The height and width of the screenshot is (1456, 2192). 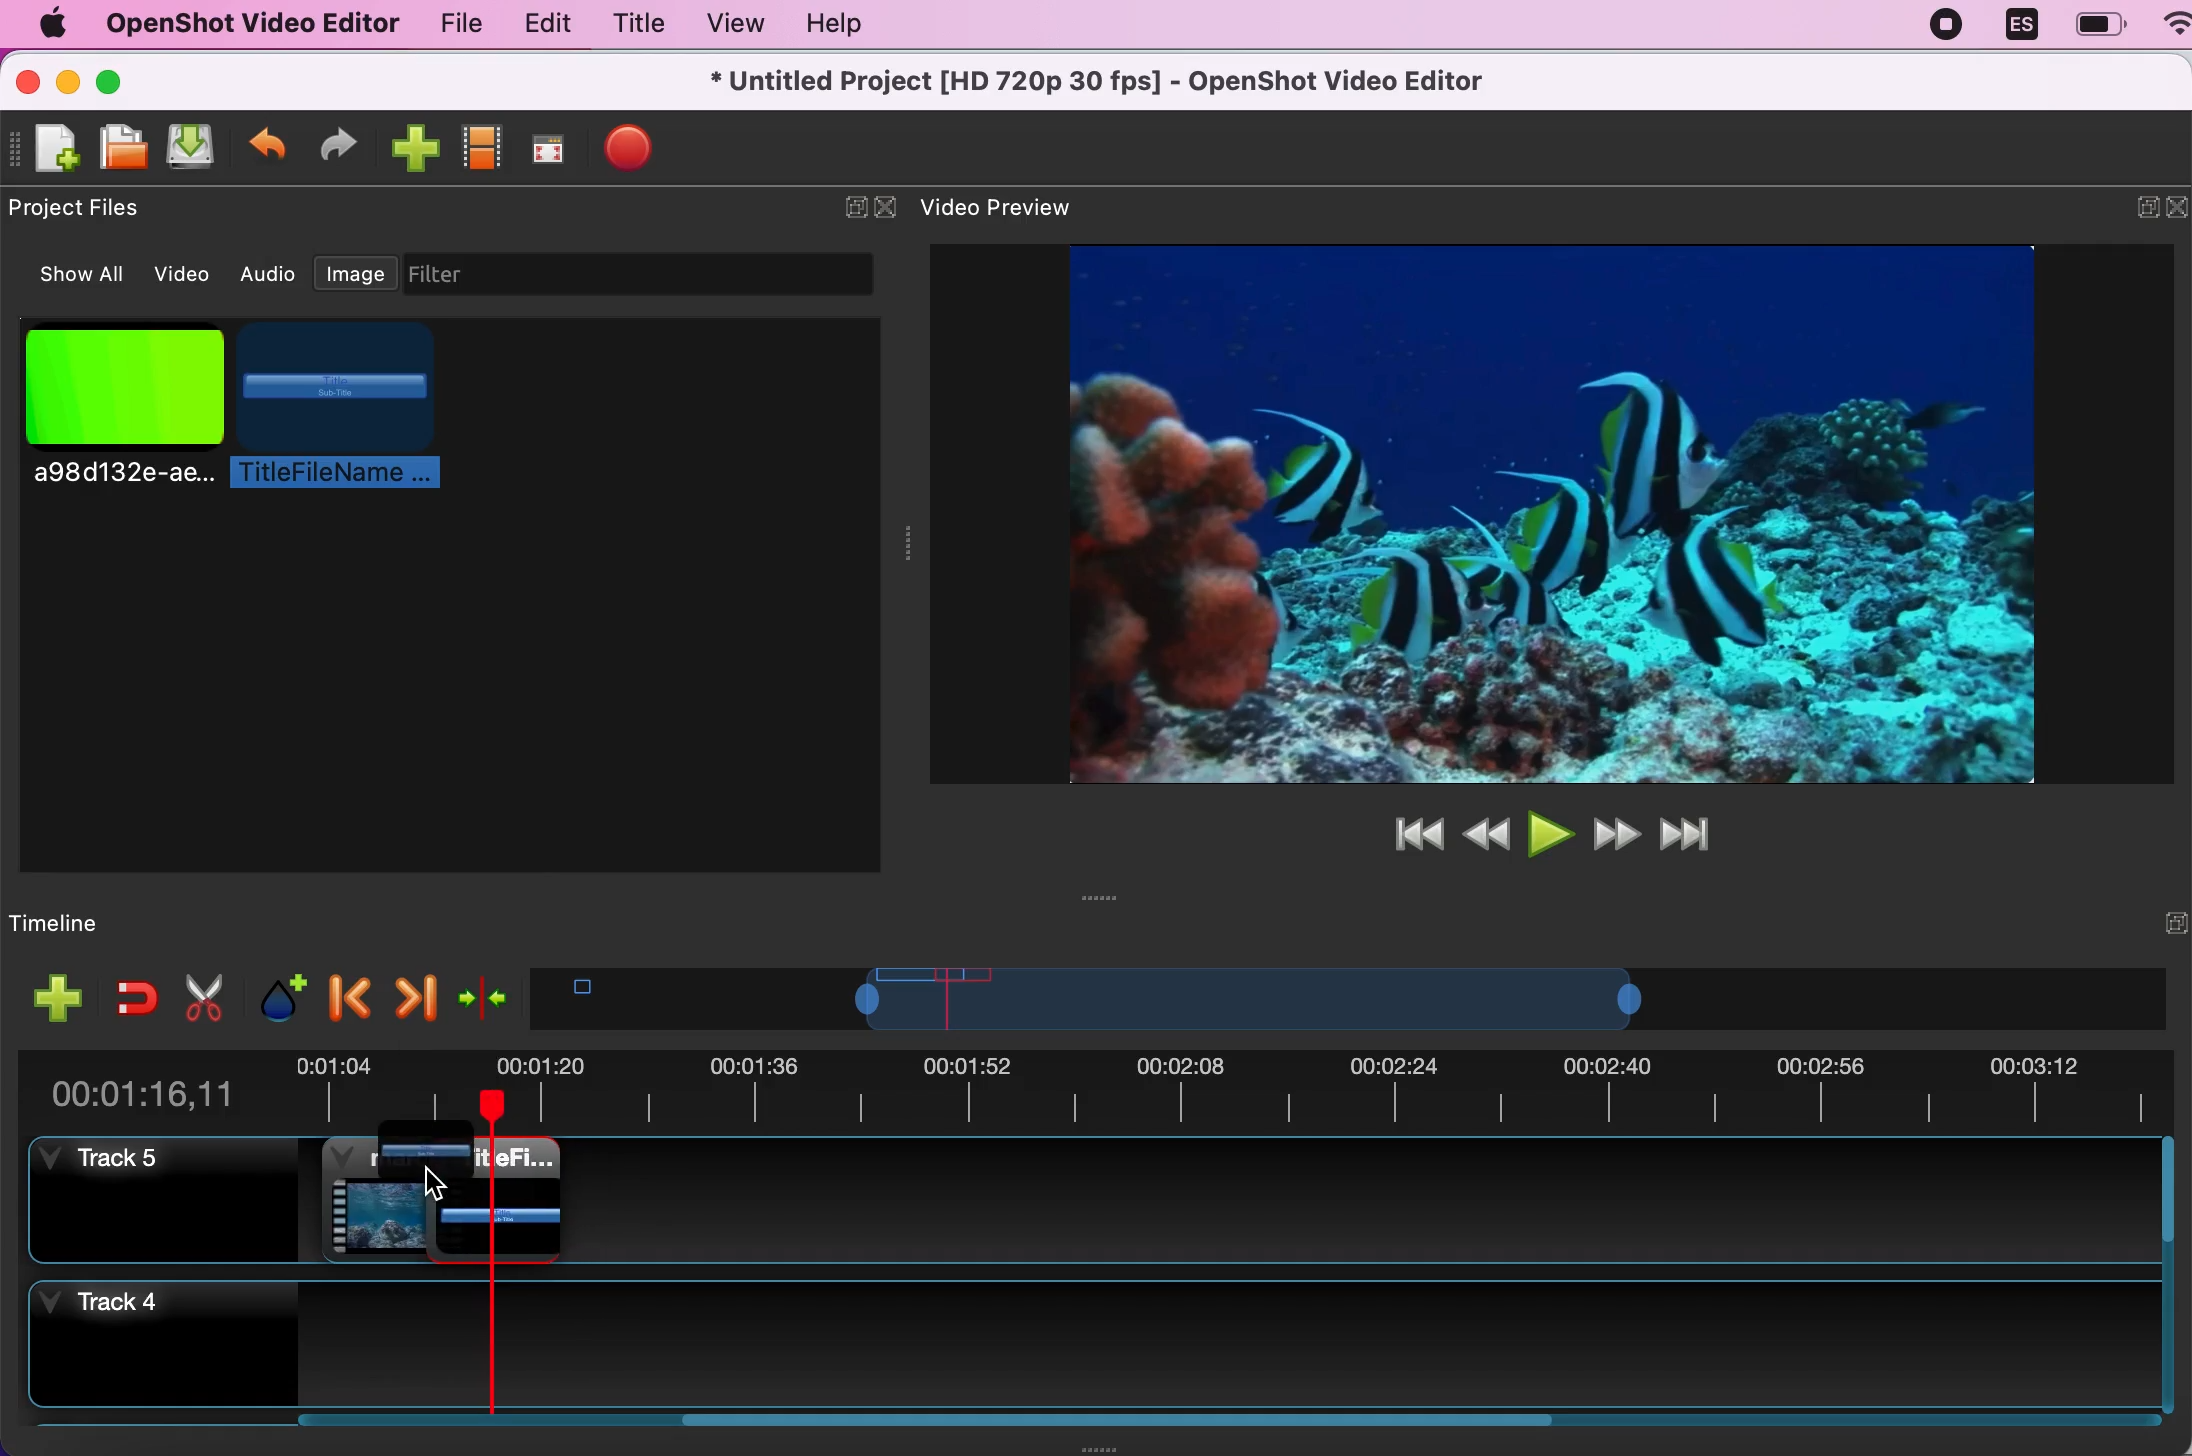 What do you see at coordinates (518, 1200) in the screenshot?
I see `clip 2` at bounding box center [518, 1200].